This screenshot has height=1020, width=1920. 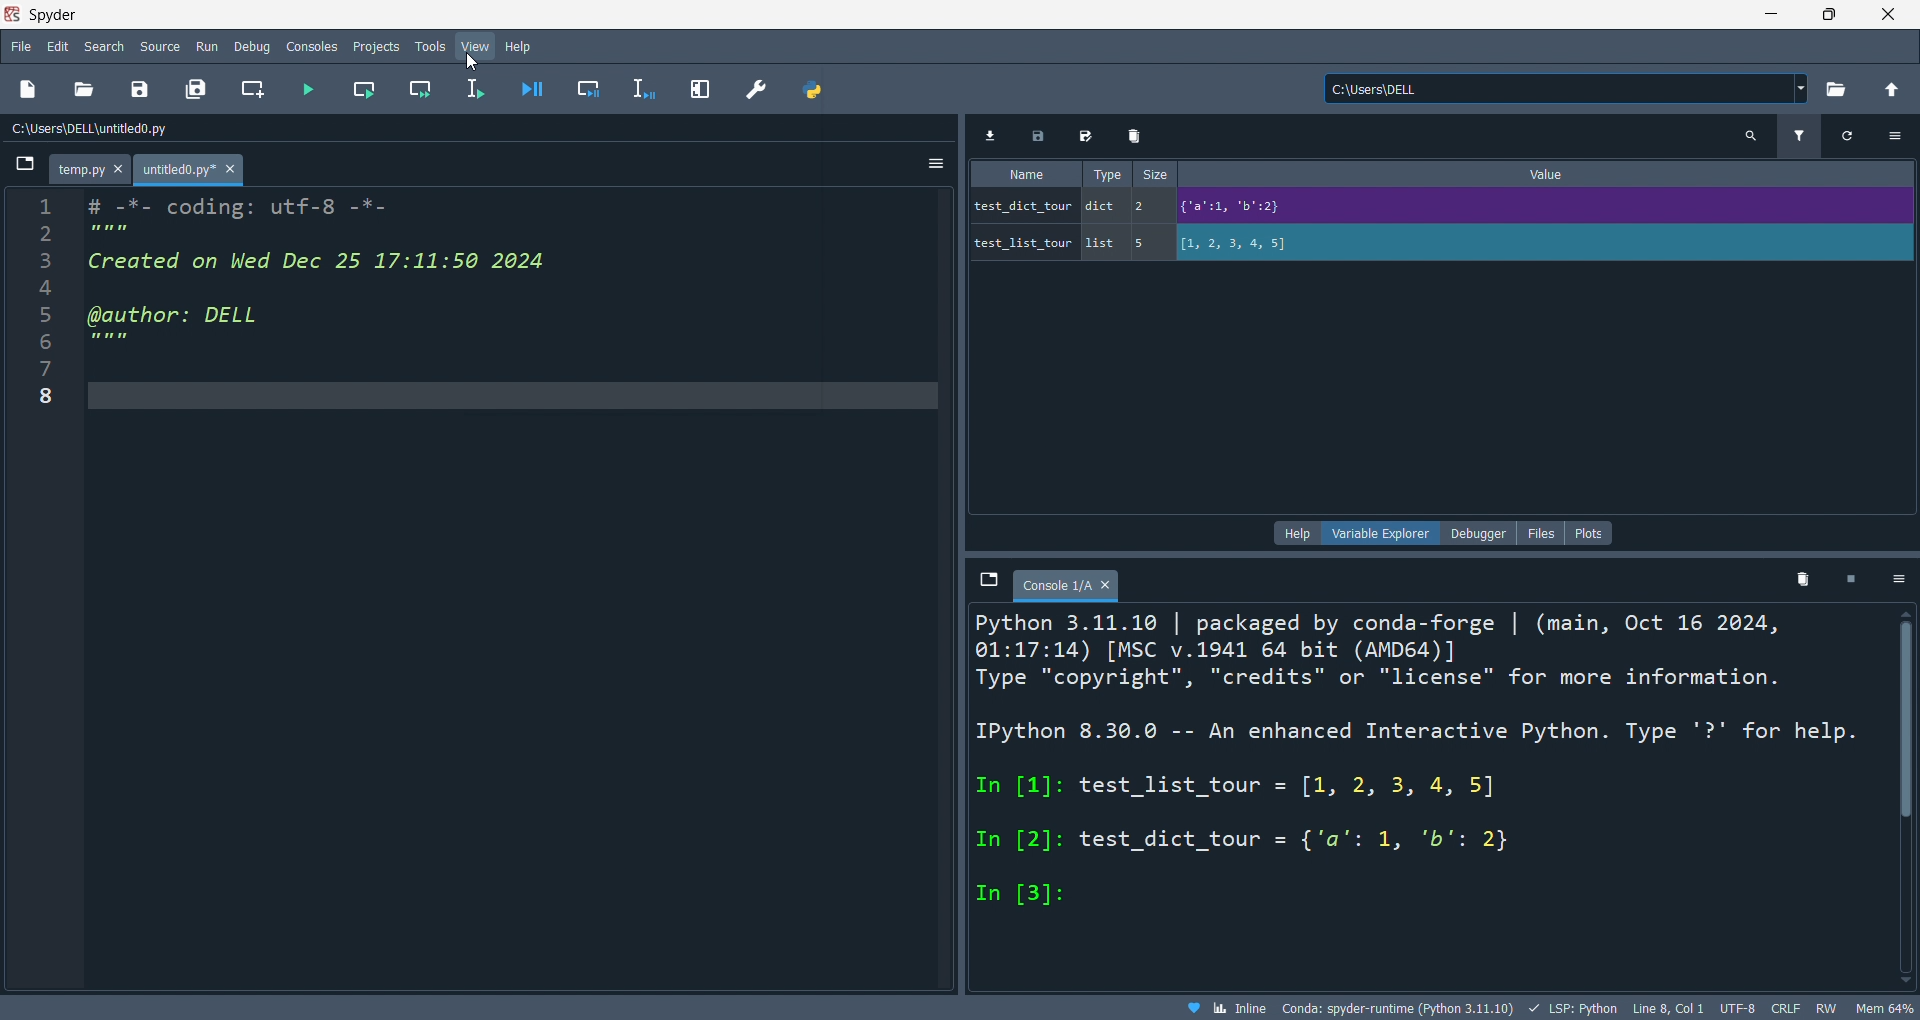 I want to click on name, so click(x=1025, y=175).